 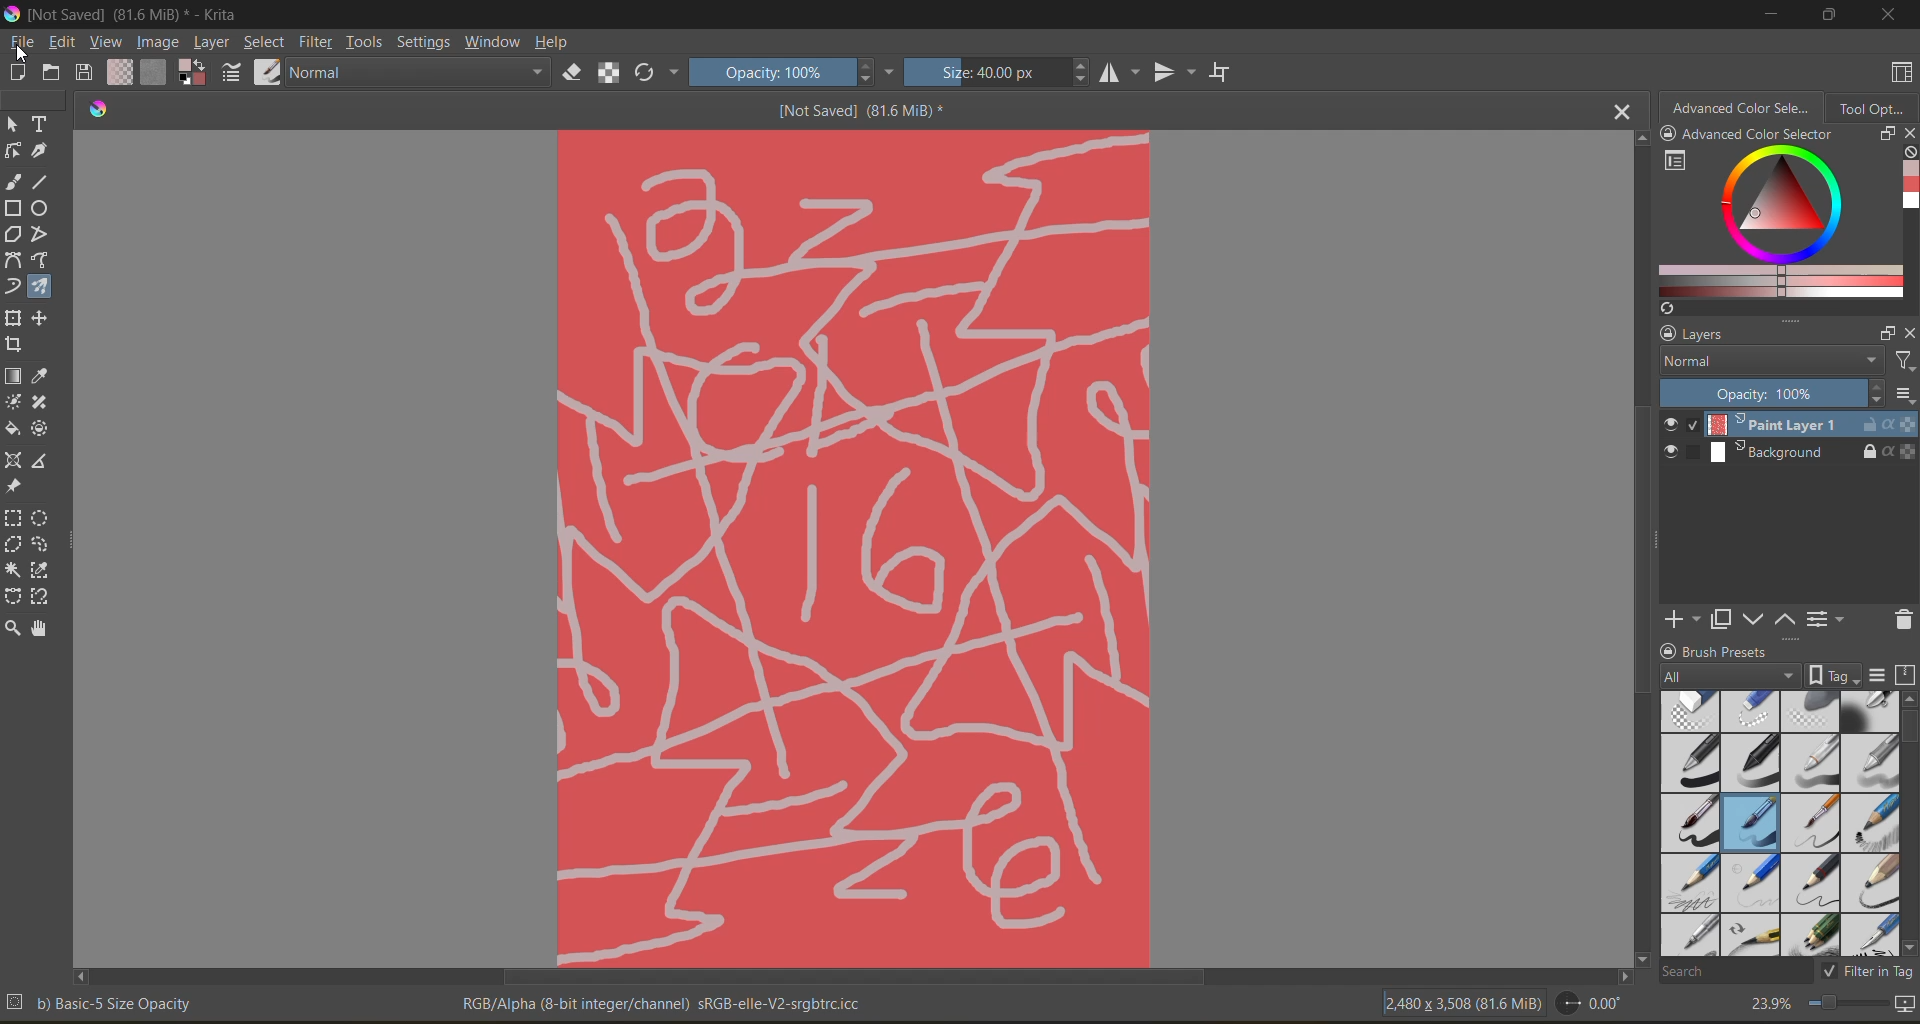 What do you see at coordinates (1757, 136) in the screenshot?
I see `Advanced color selector` at bounding box center [1757, 136].